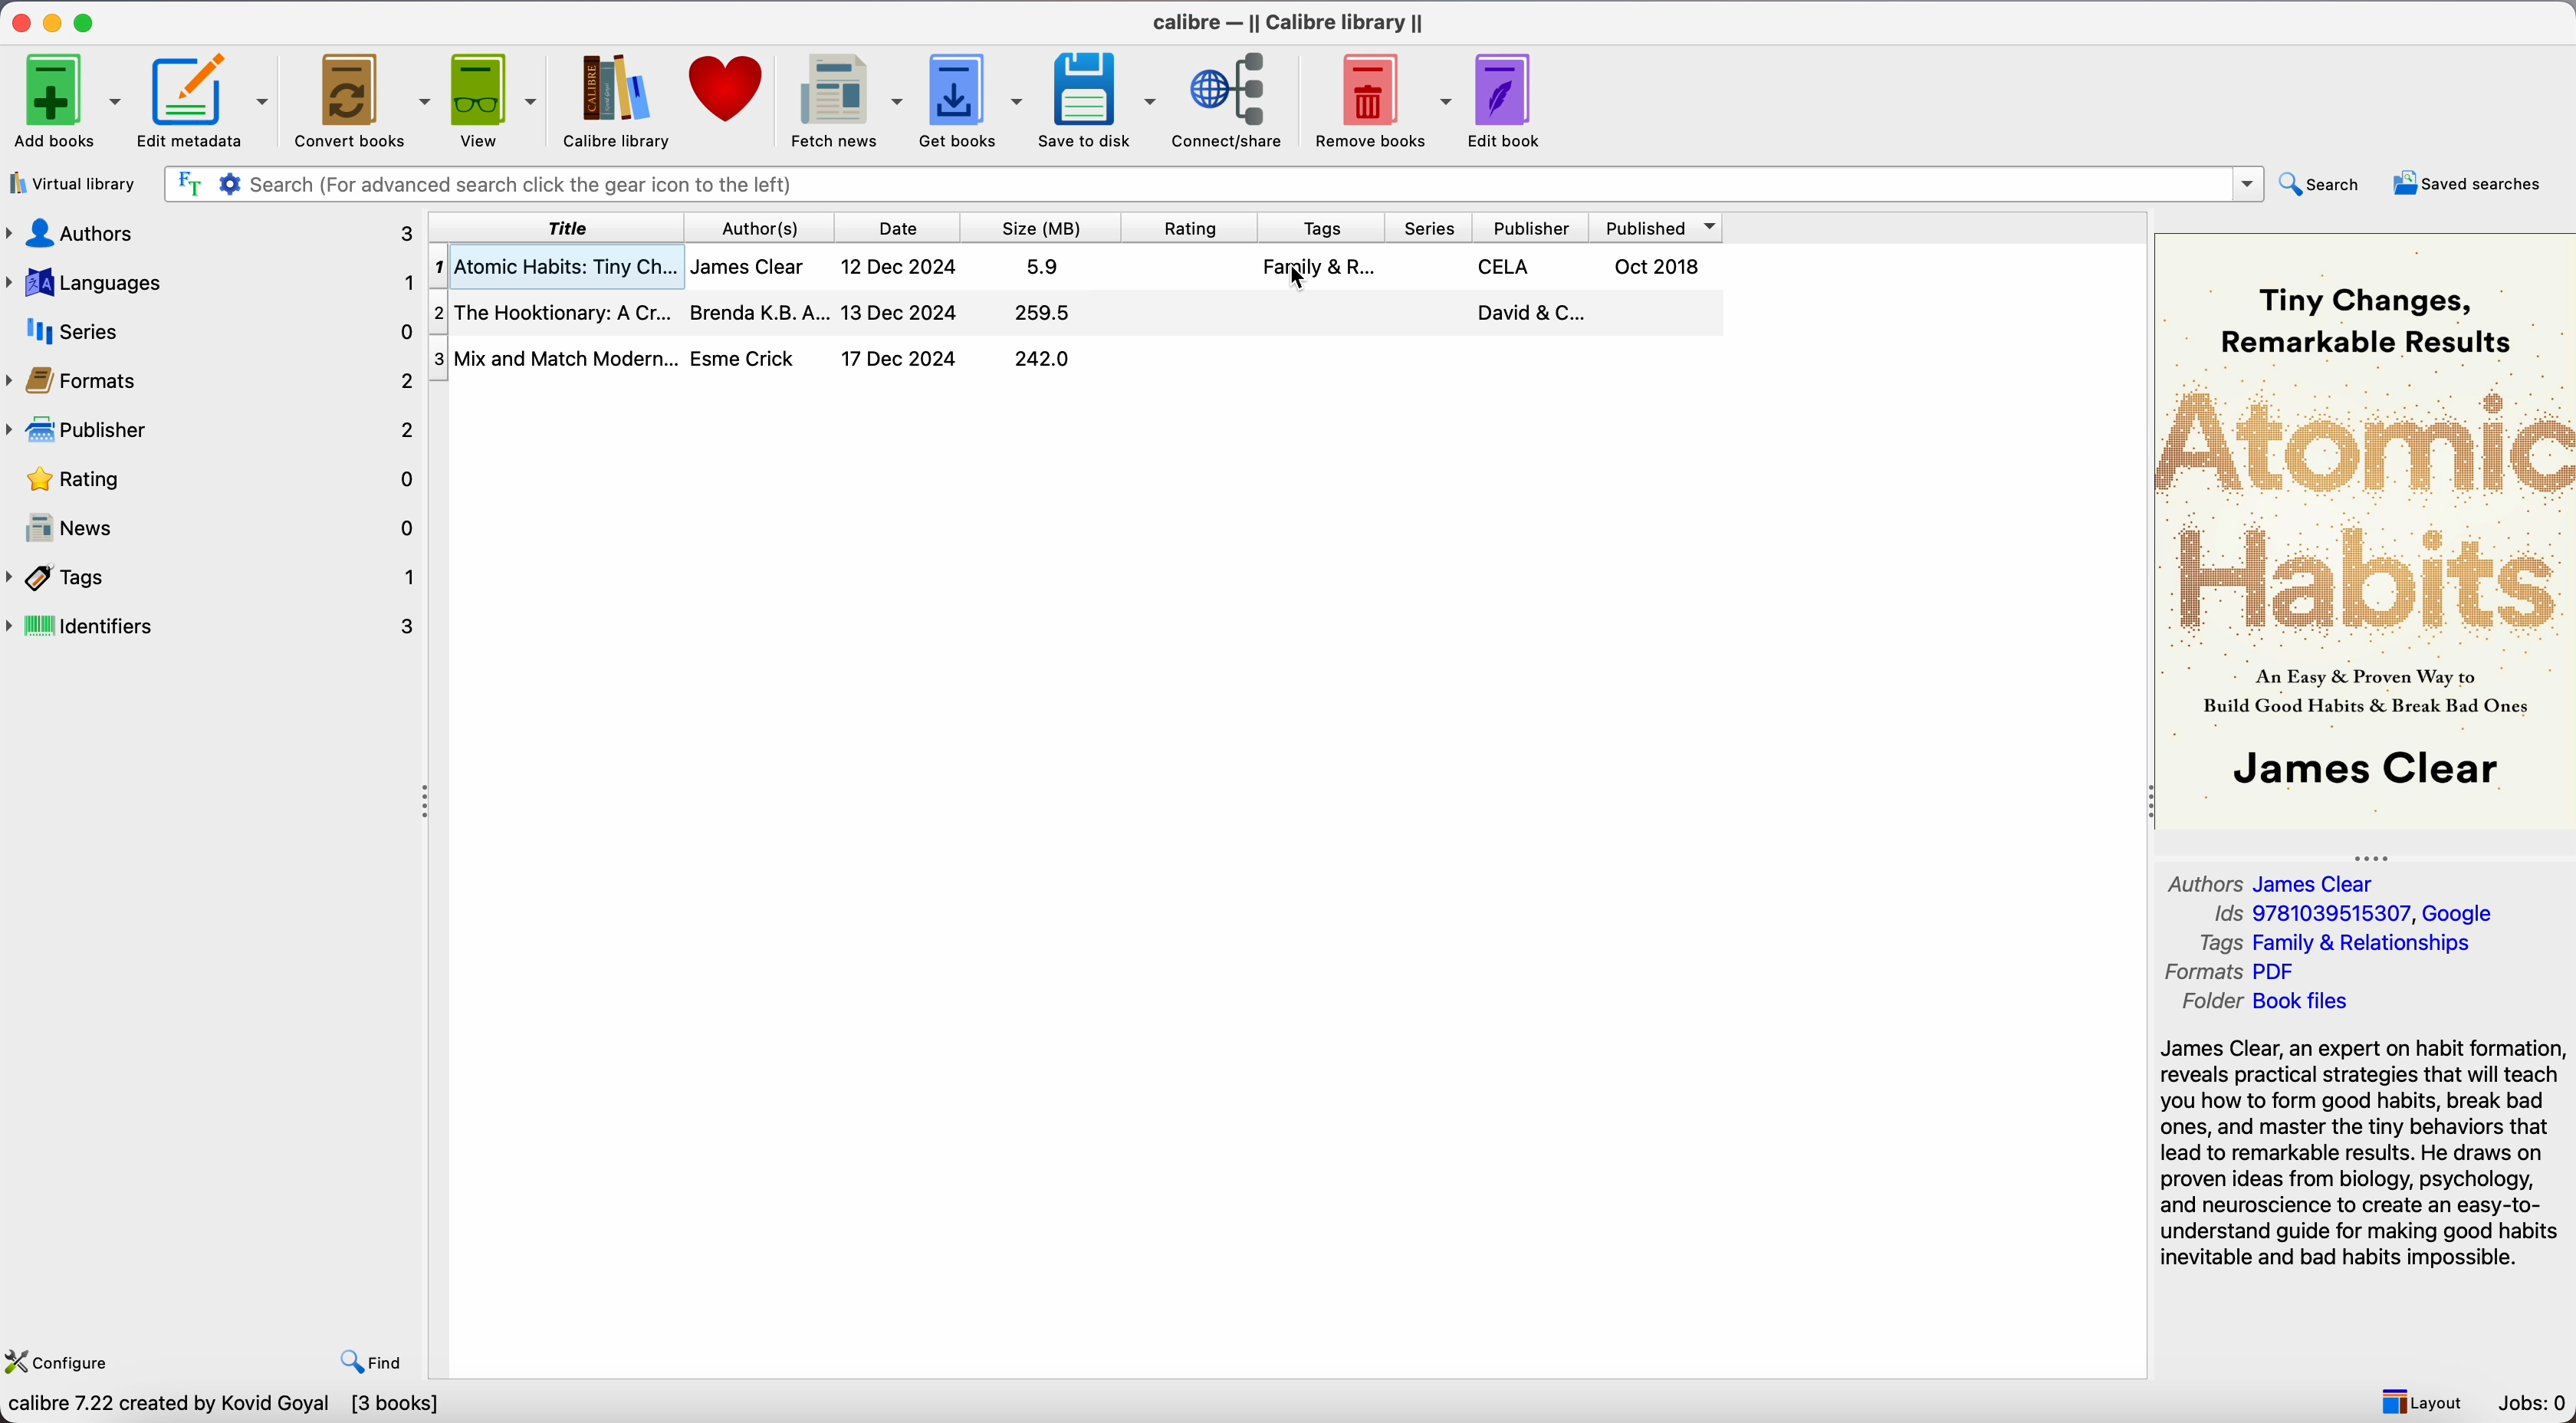 This screenshot has height=1423, width=2576. I want to click on 295.5, so click(1041, 313).